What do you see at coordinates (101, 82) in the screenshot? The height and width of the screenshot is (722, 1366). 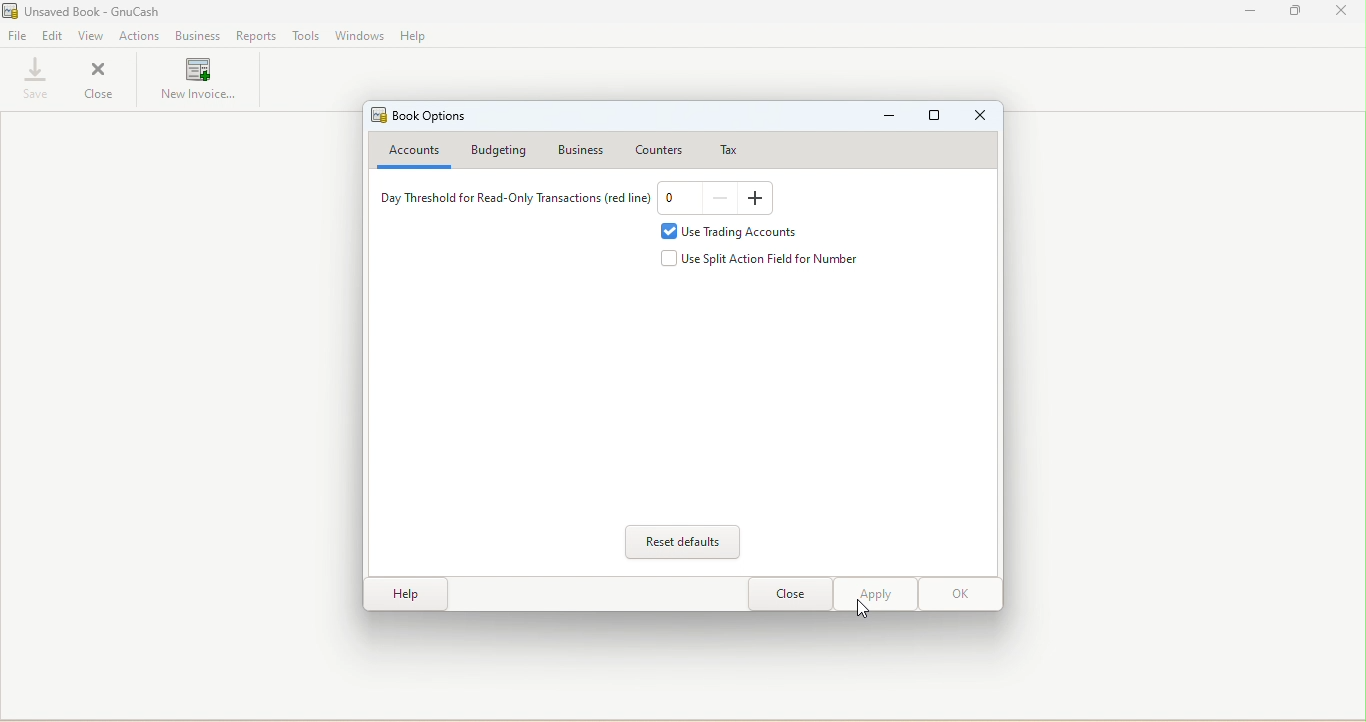 I see `Close` at bounding box center [101, 82].